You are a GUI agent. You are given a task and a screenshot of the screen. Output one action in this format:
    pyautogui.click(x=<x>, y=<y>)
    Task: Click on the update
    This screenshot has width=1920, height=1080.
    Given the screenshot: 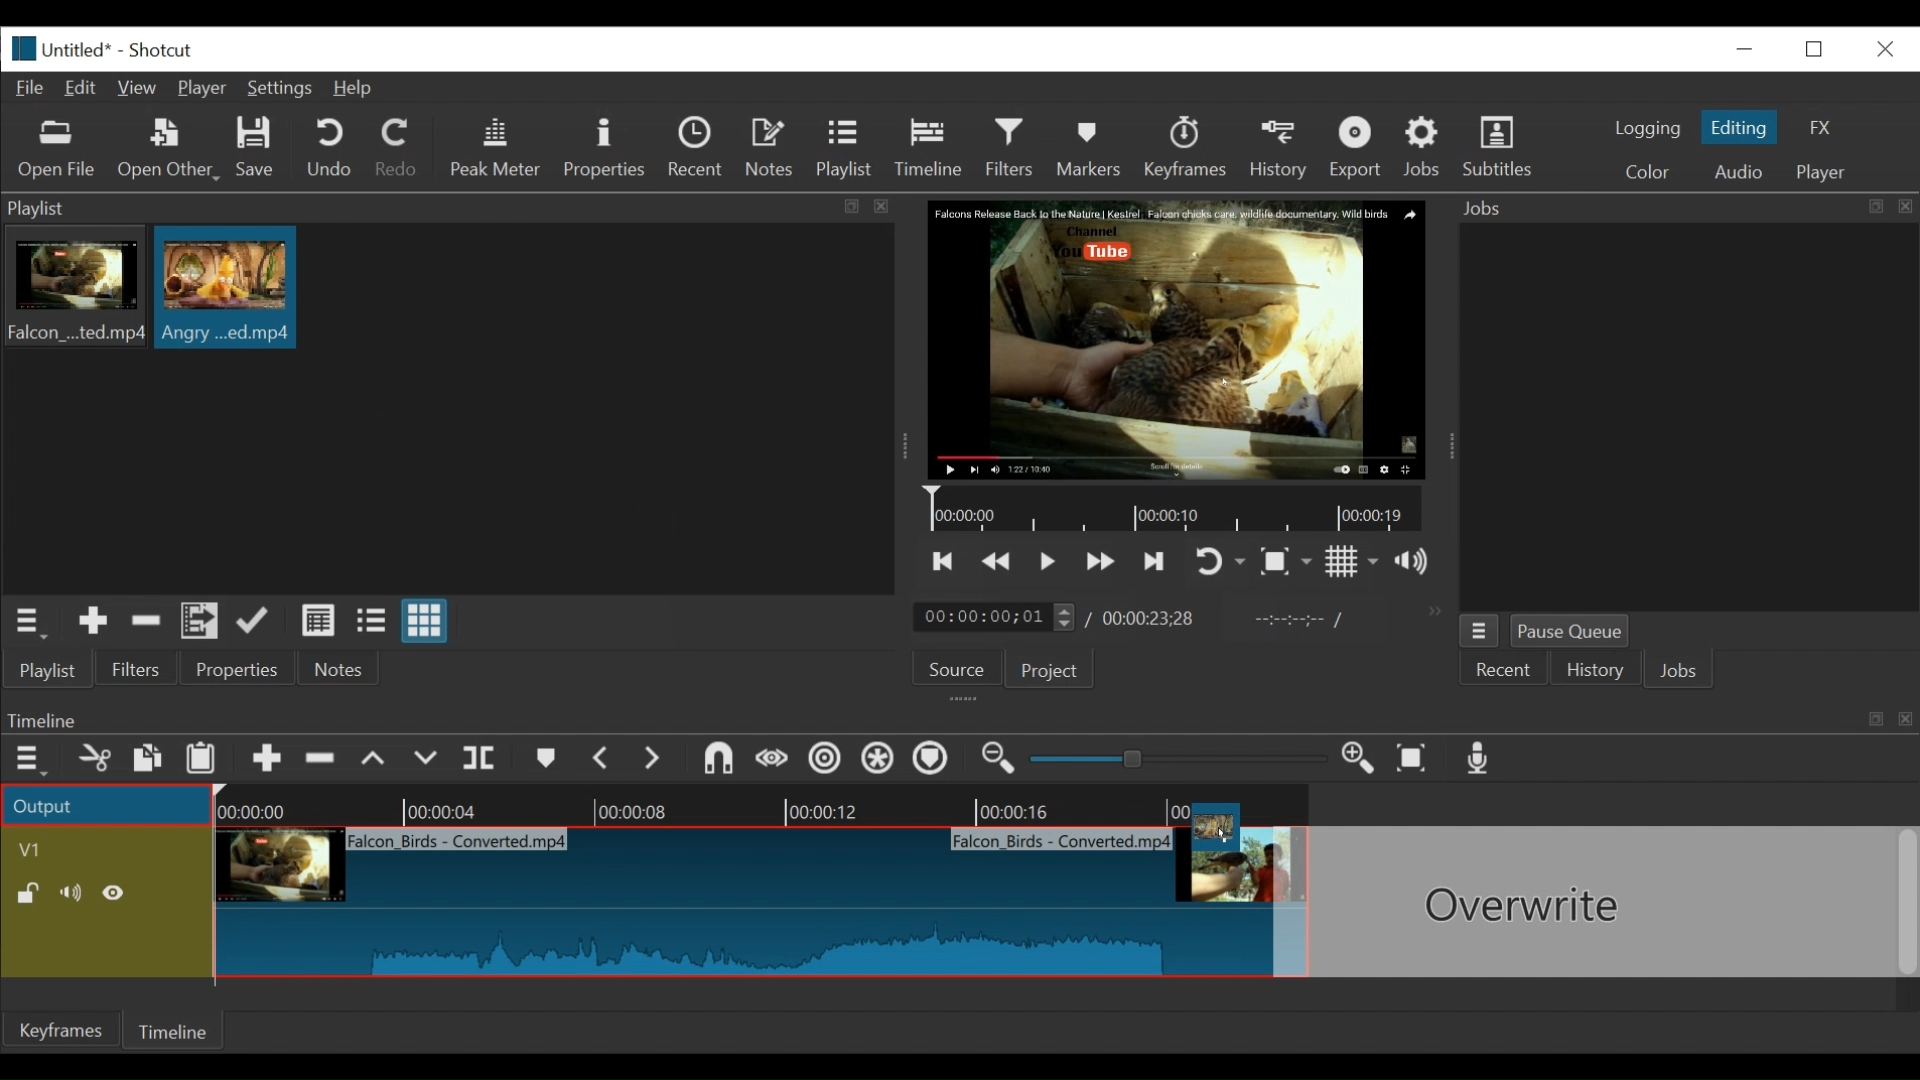 What is the action you would take?
    pyautogui.click(x=257, y=625)
    